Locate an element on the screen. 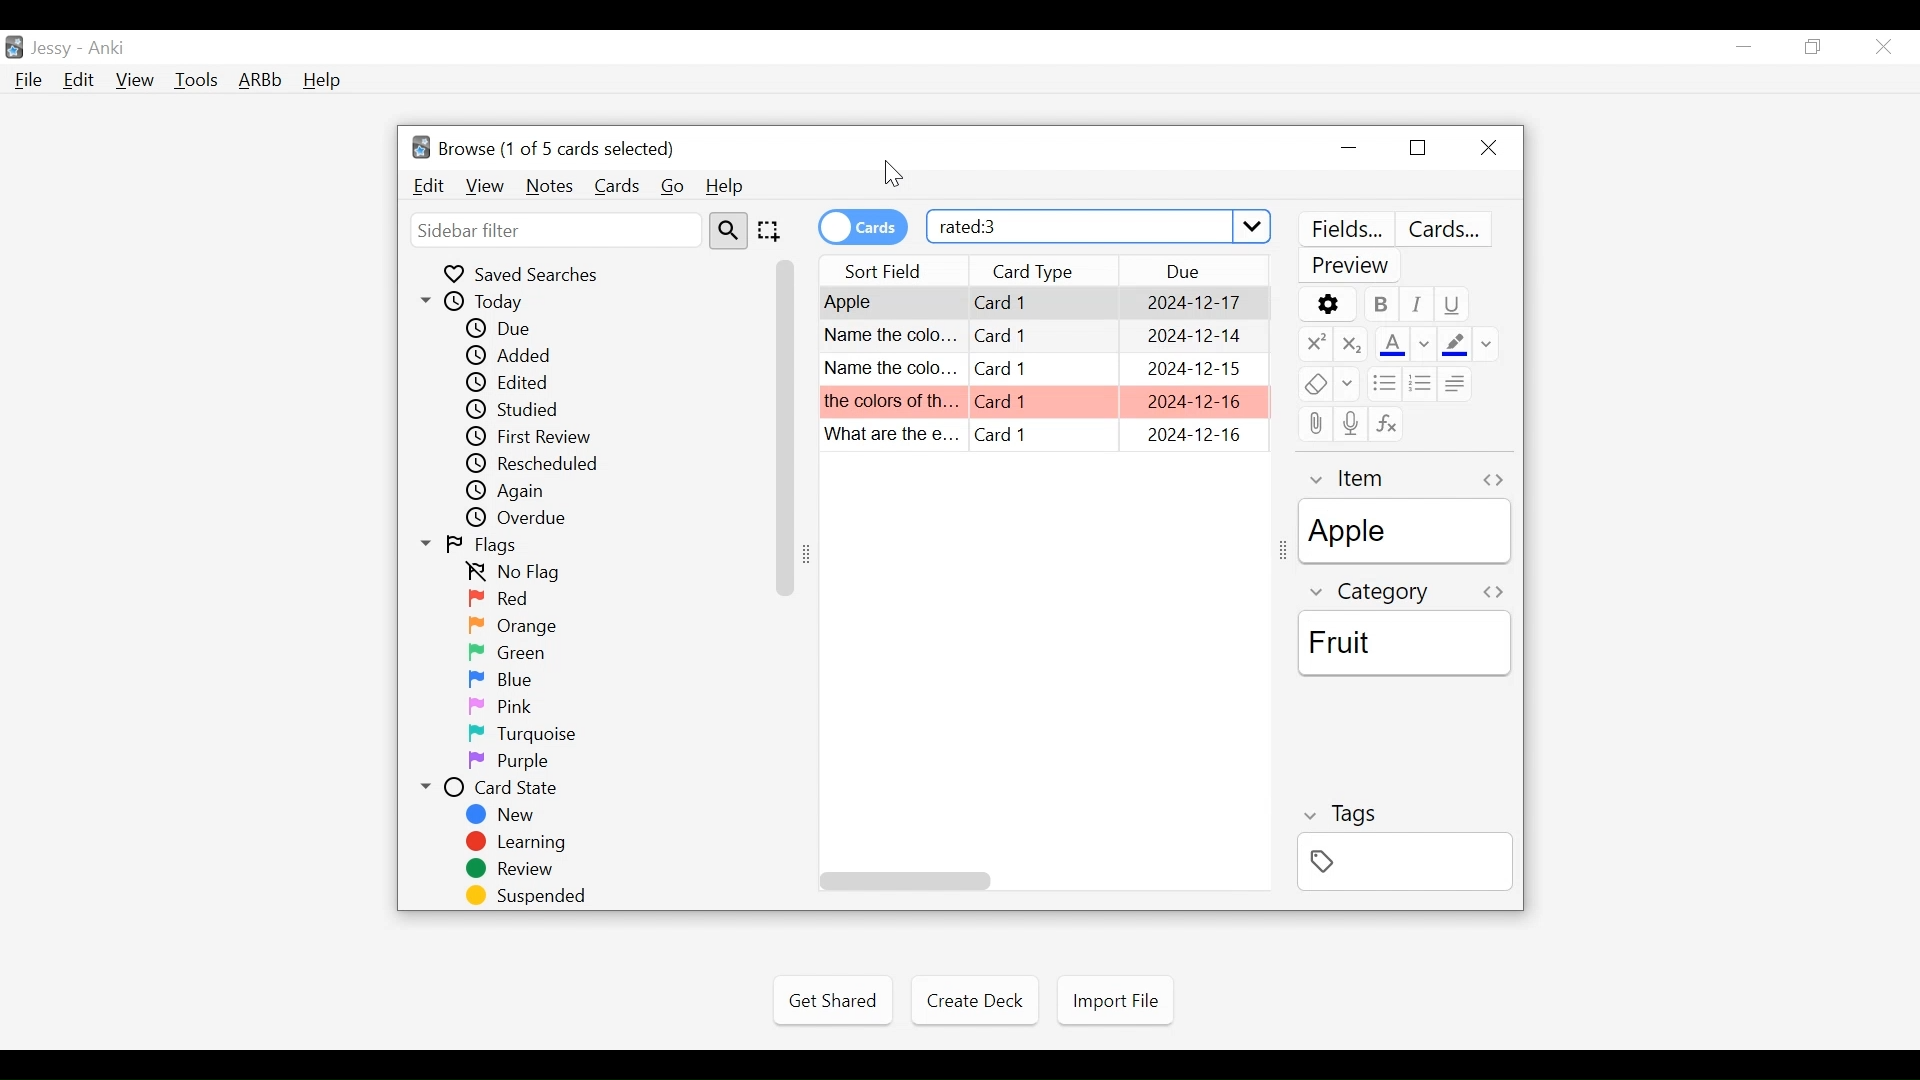  Go is located at coordinates (674, 188).